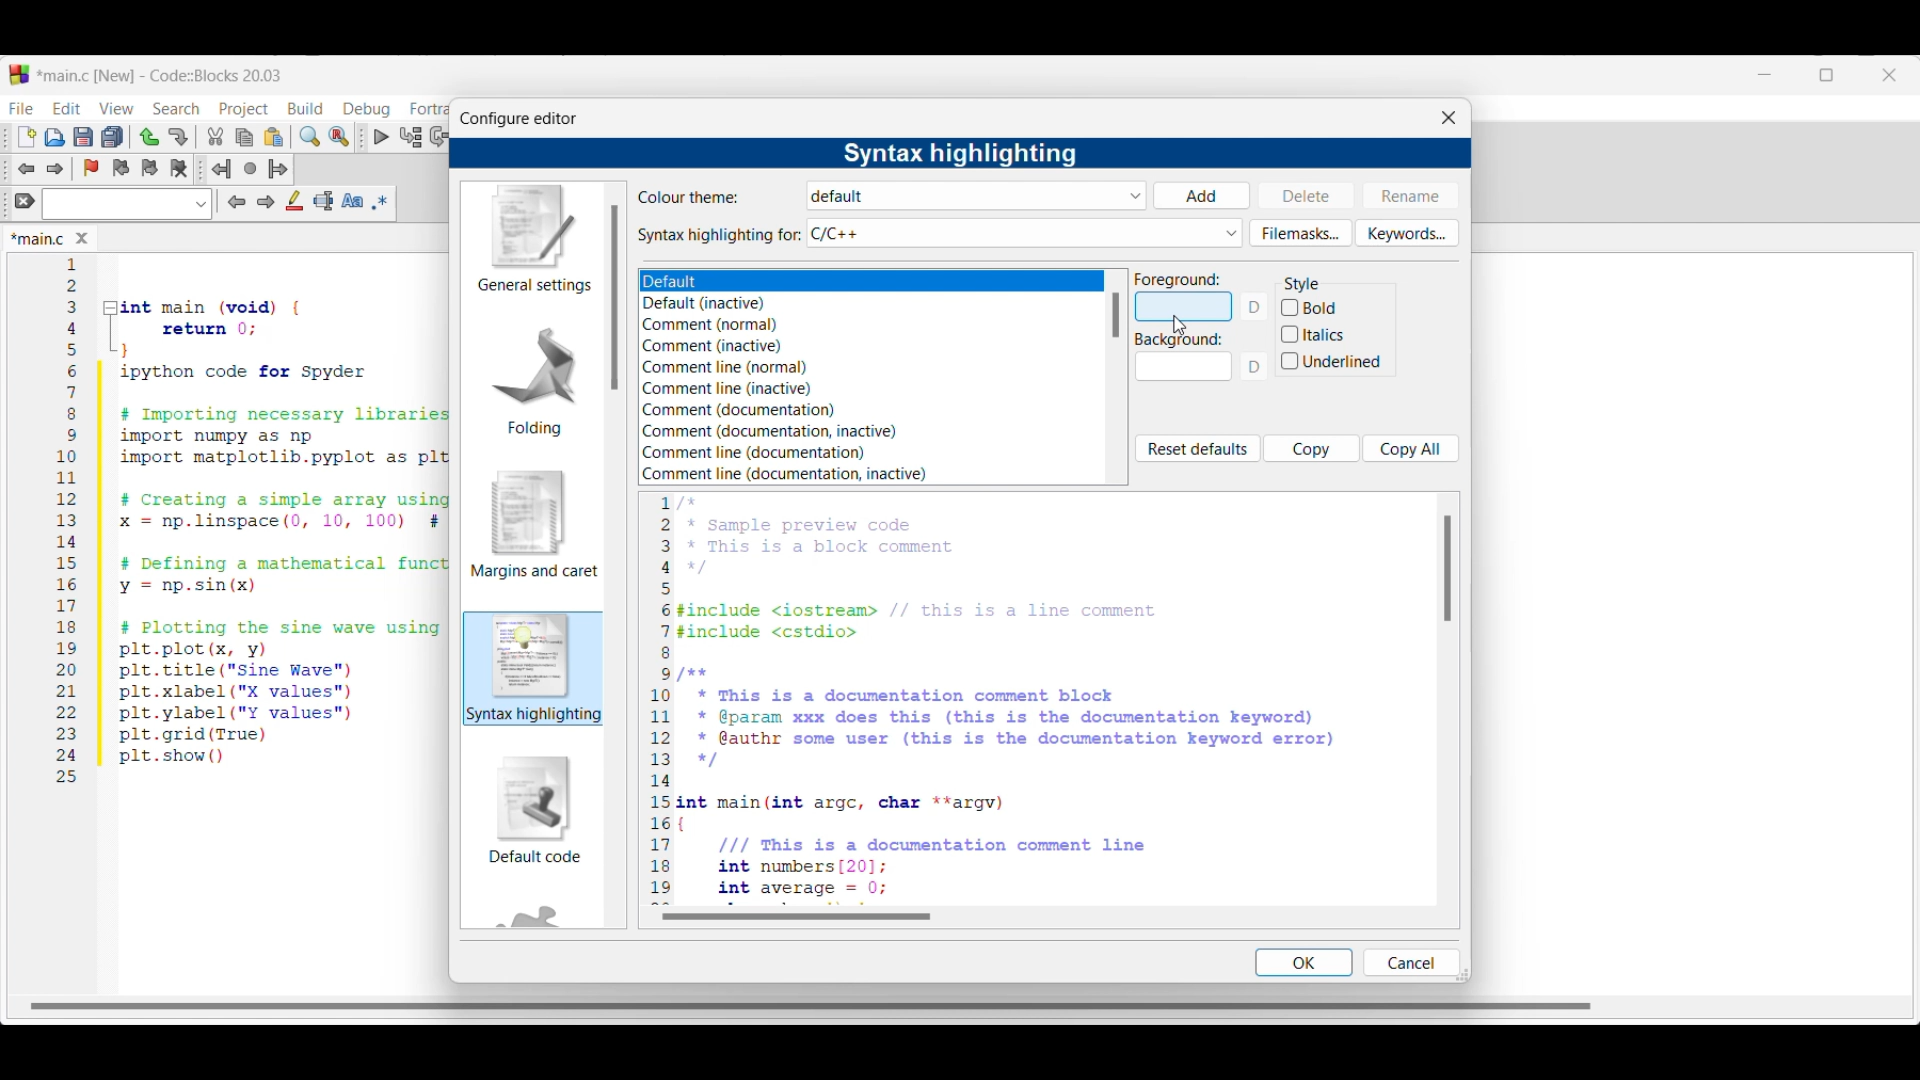 Image resolution: width=1920 pixels, height=1080 pixels. What do you see at coordinates (56, 169) in the screenshot?
I see `Toggle forward` at bounding box center [56, 169].